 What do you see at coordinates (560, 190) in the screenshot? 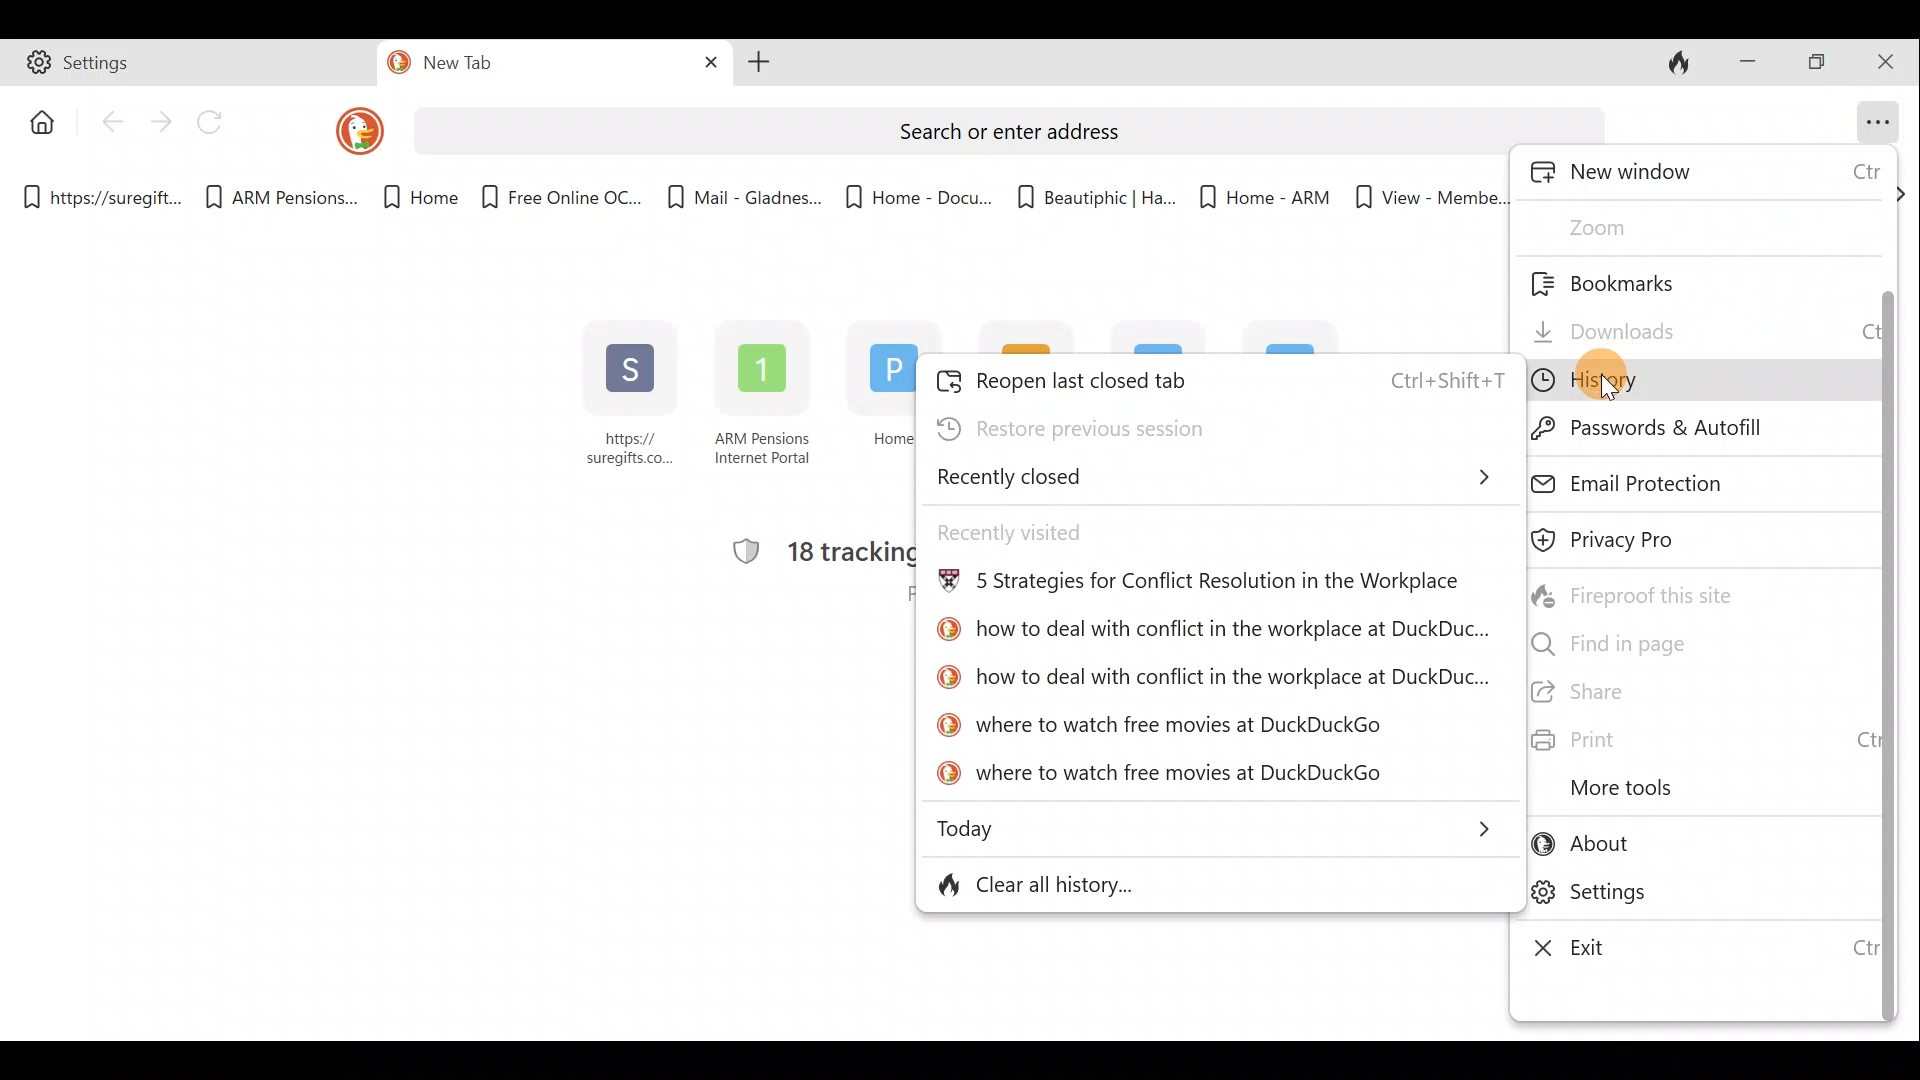
I see `Free Online OC...` at bounding box center [560, 190].